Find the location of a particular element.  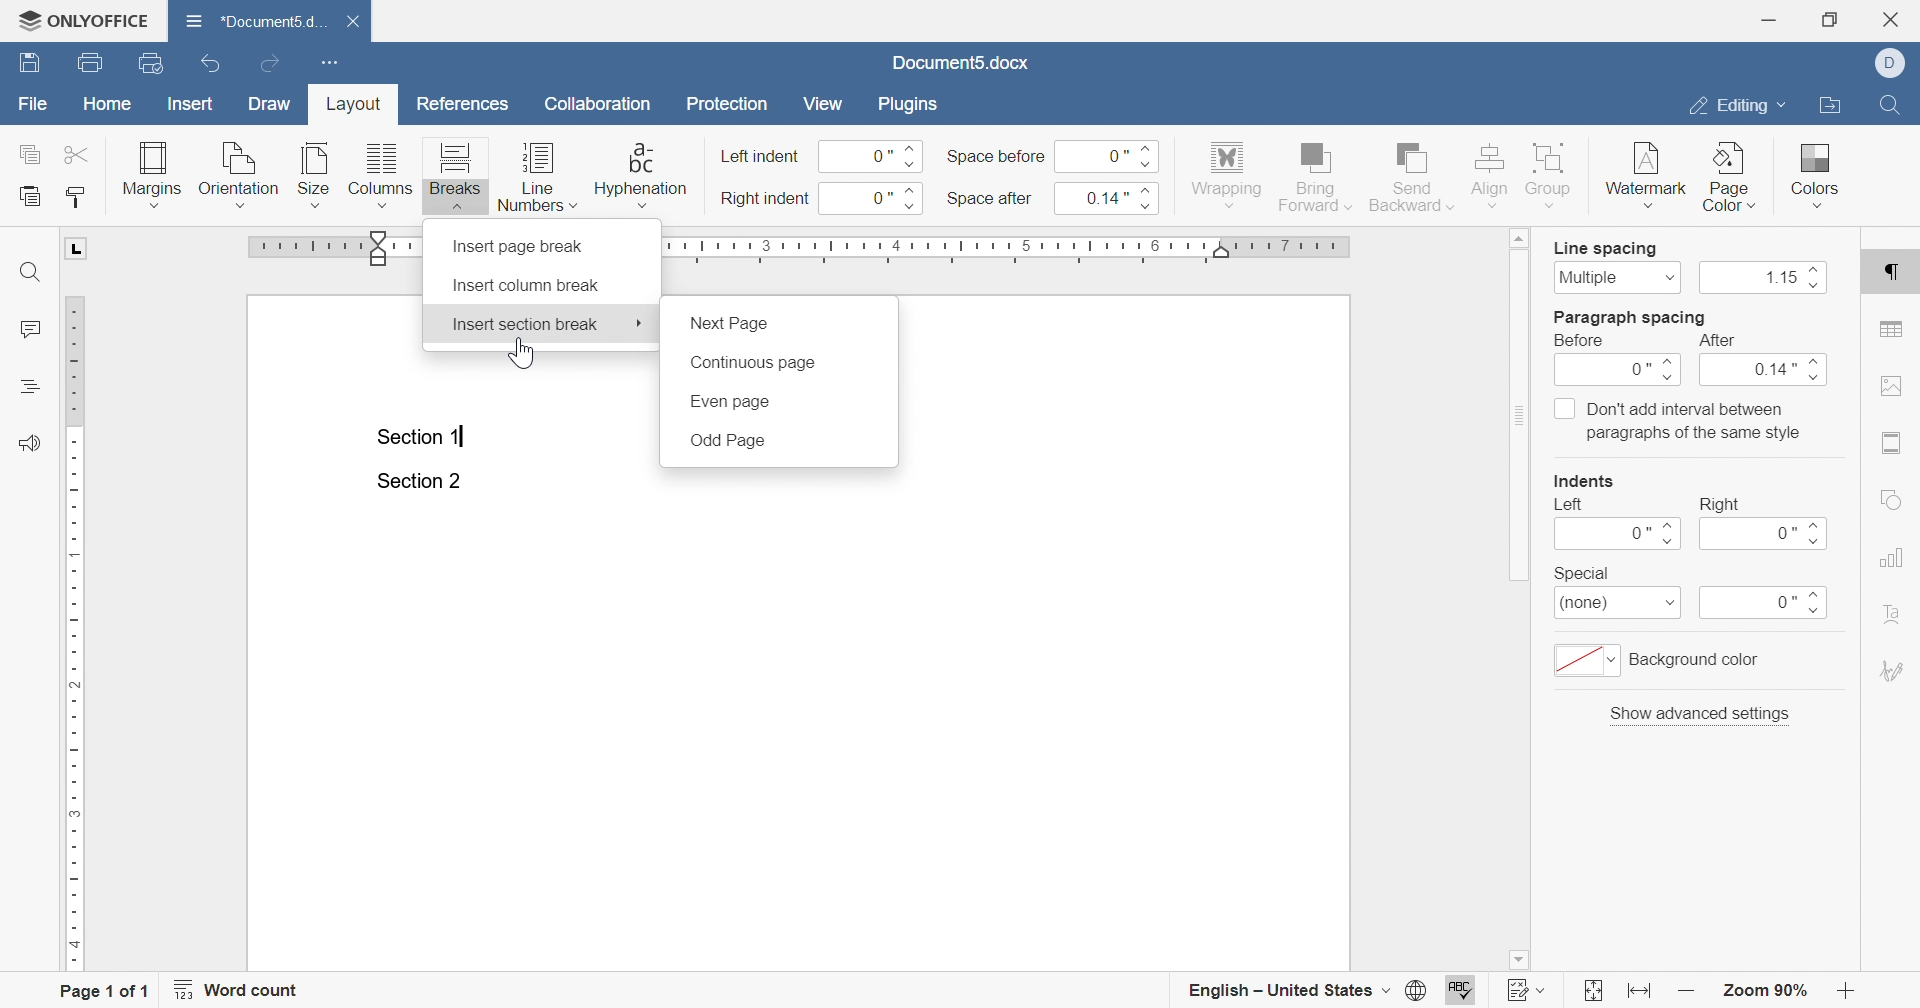

Don't add interval between paragraphs of the same style is located at coordinates (1678, 420).